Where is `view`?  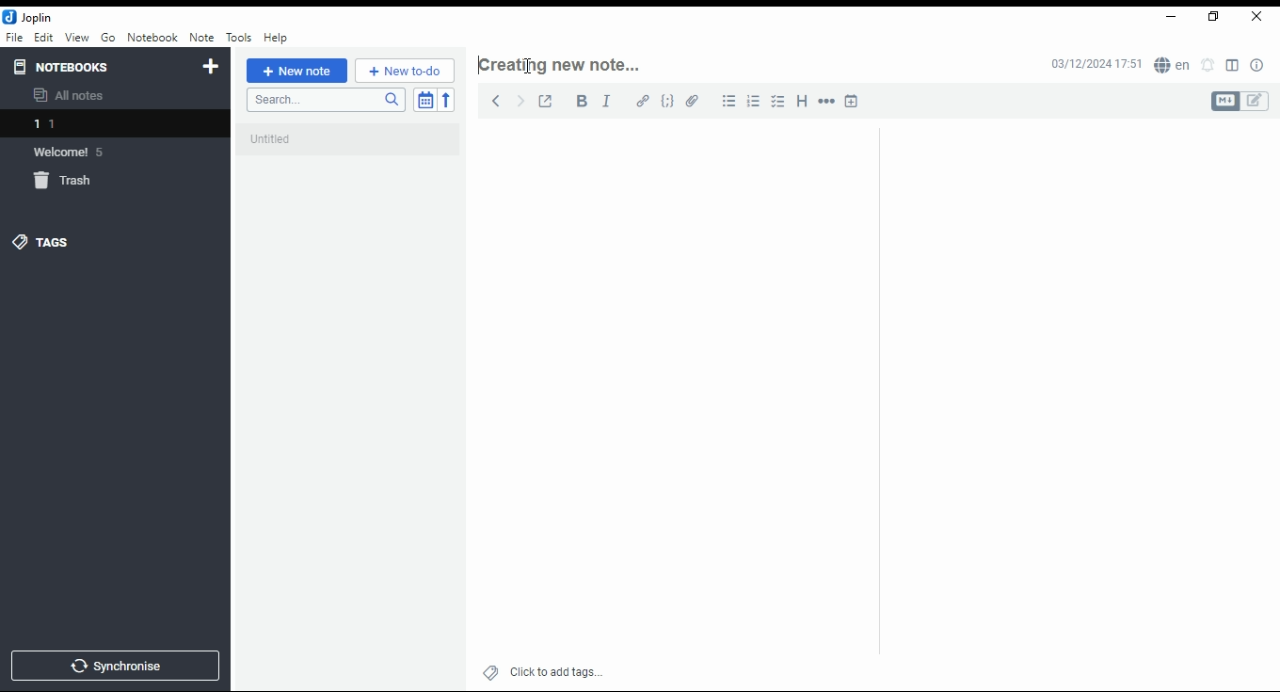 view is located at coordinates (76, 38).